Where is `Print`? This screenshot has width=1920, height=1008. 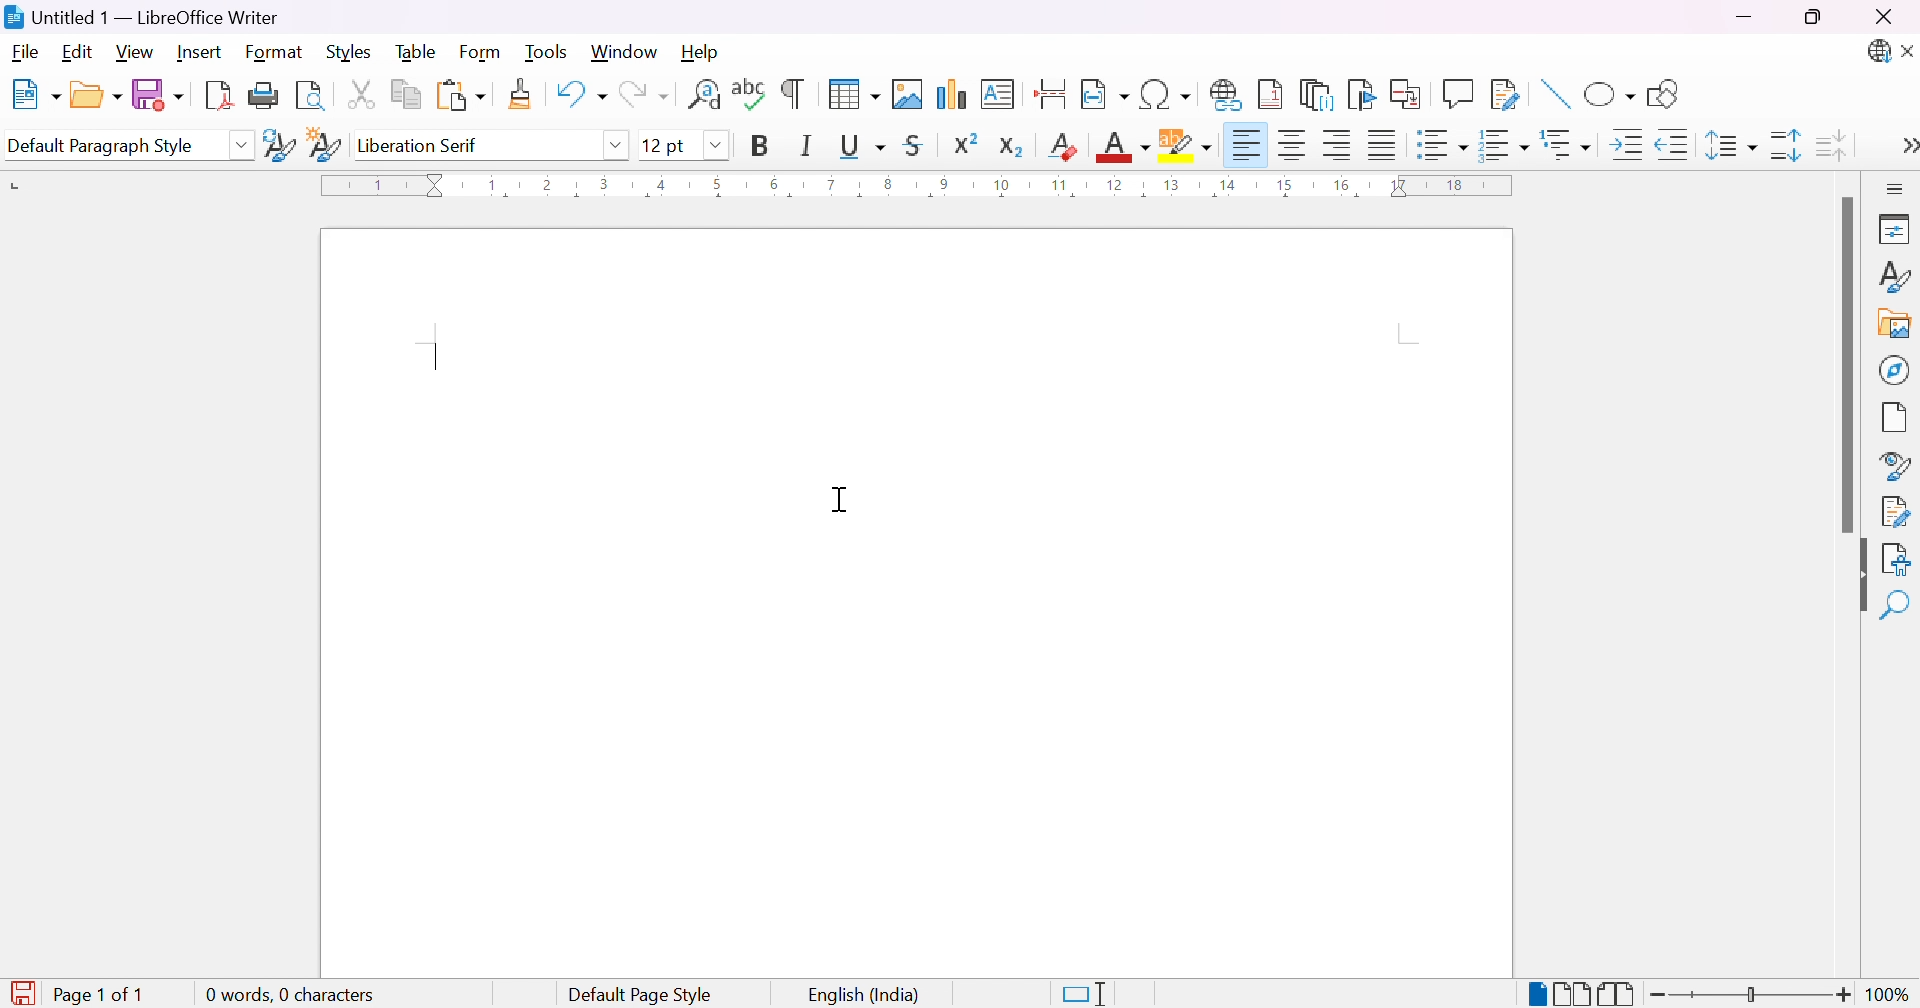
Print is located at coordinates (264, 96).